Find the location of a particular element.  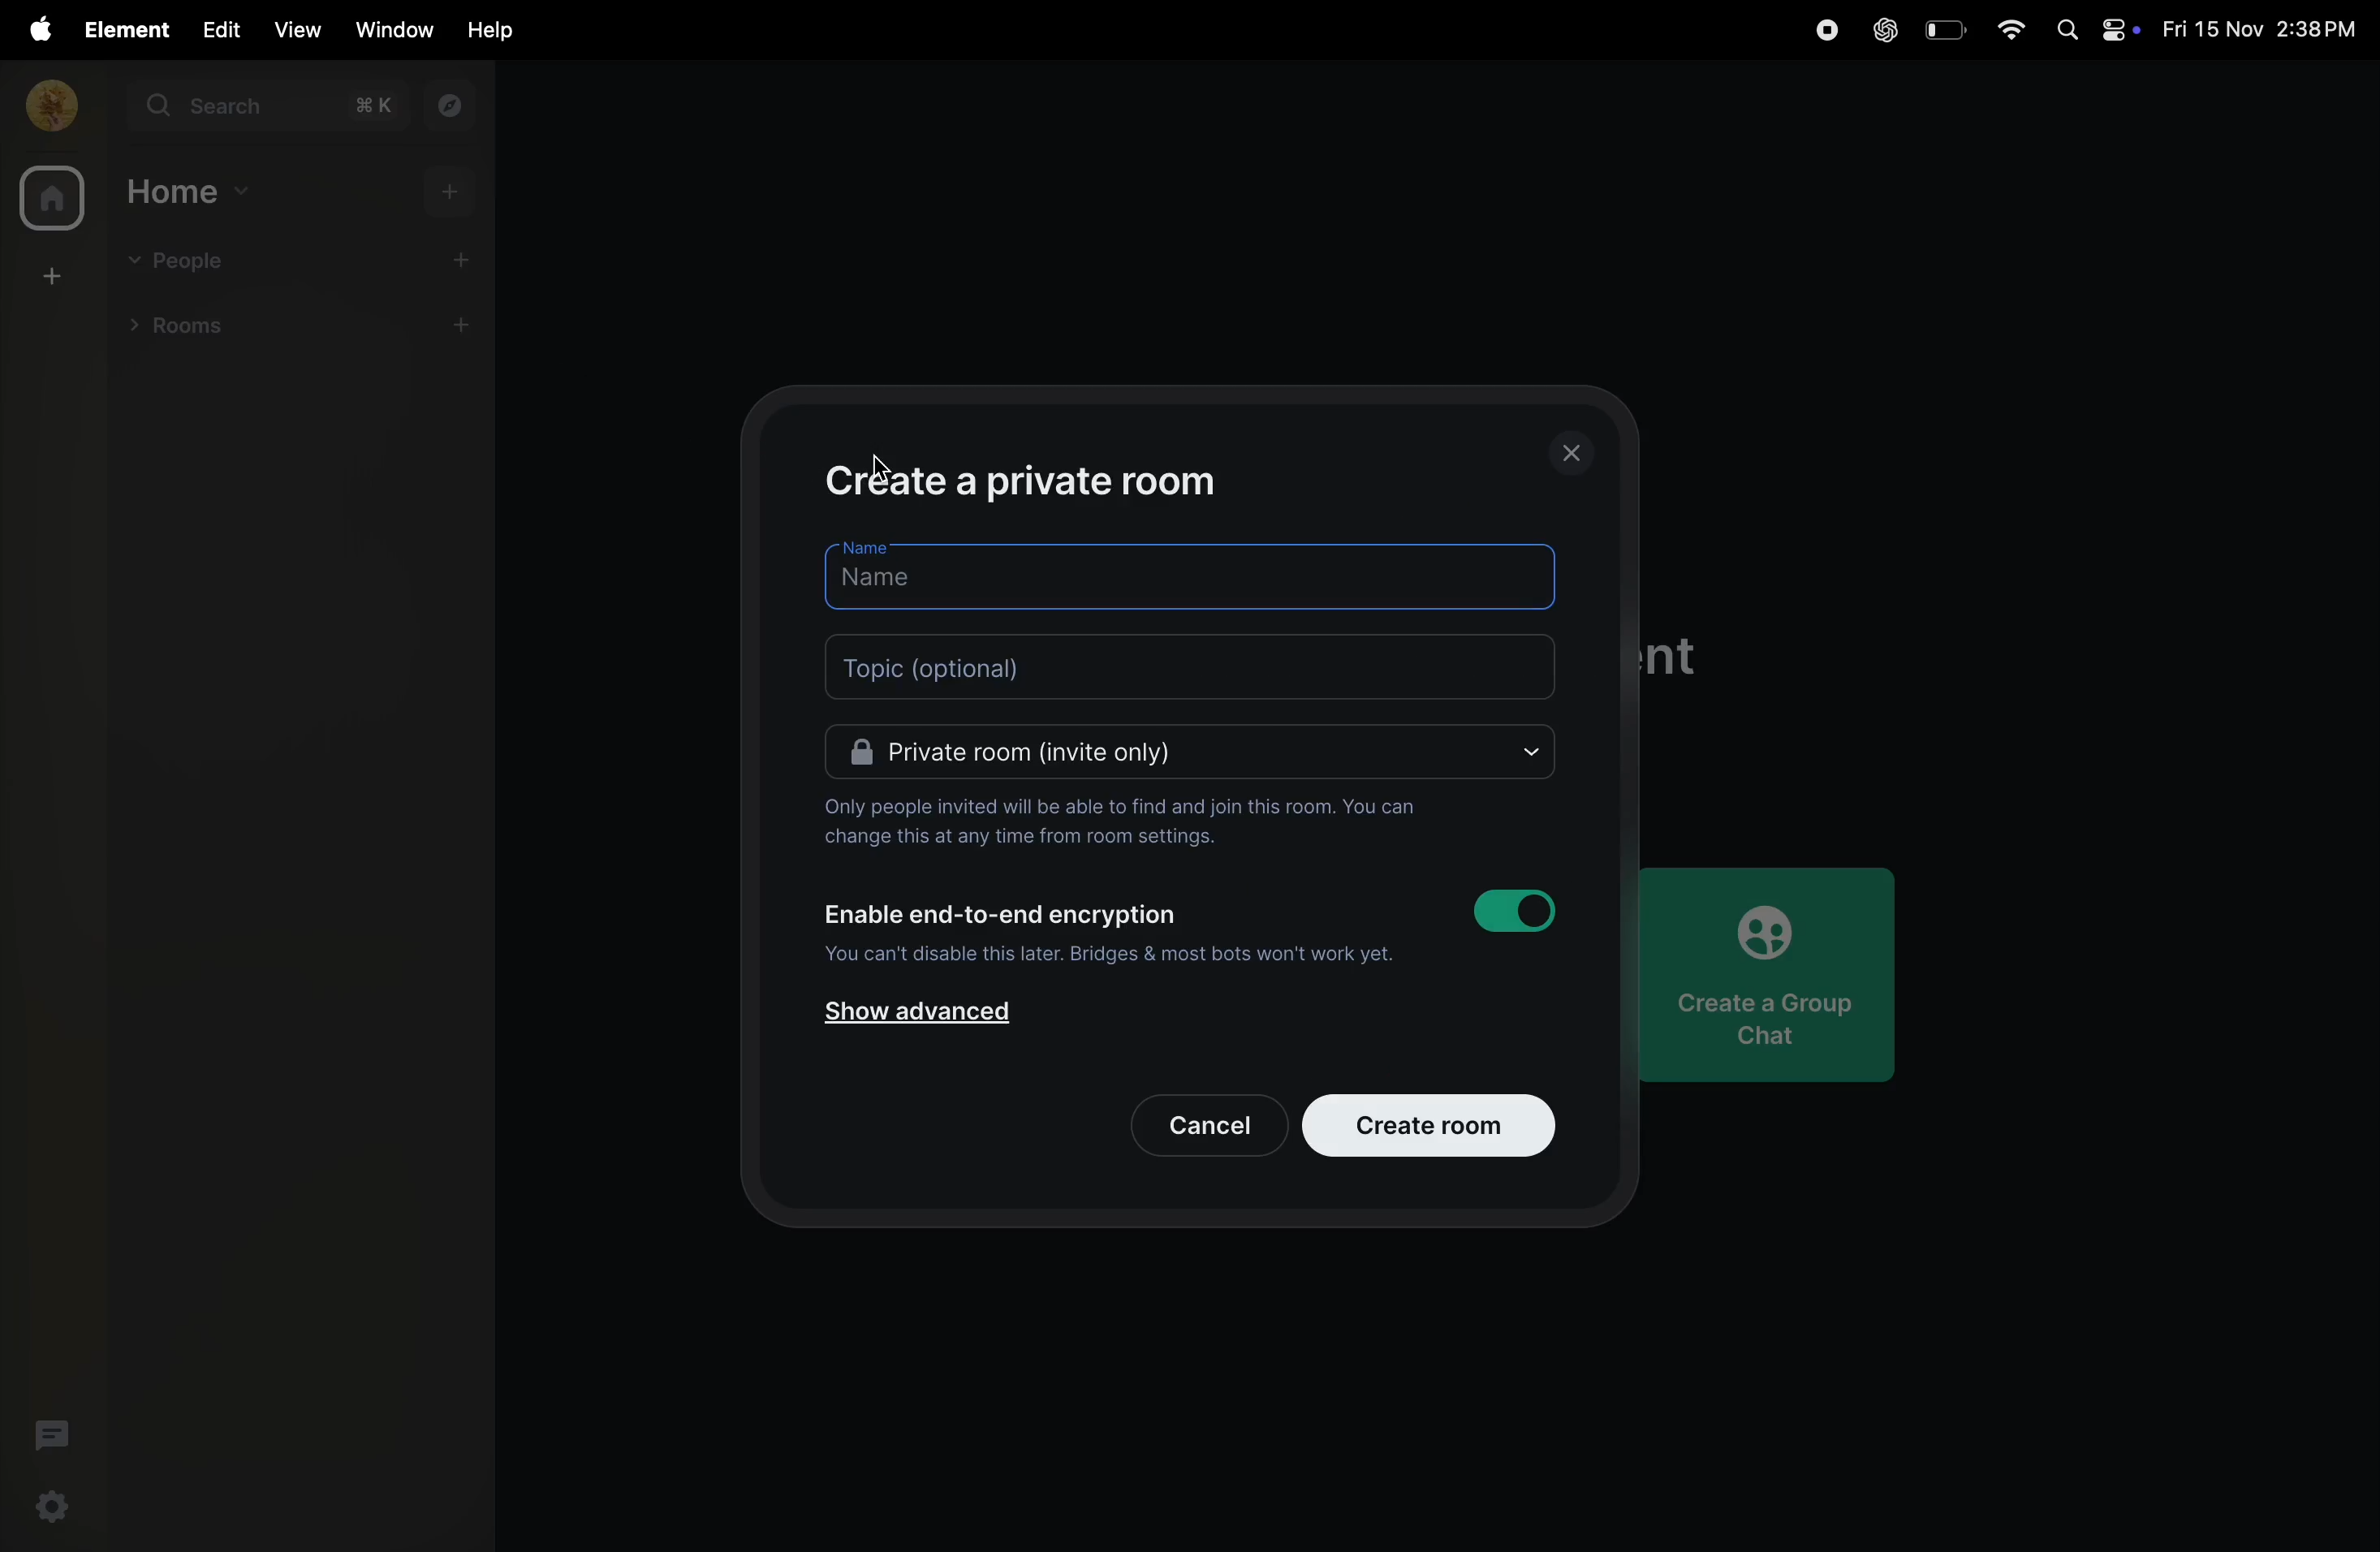

create space is located at coordinates (48, 274).